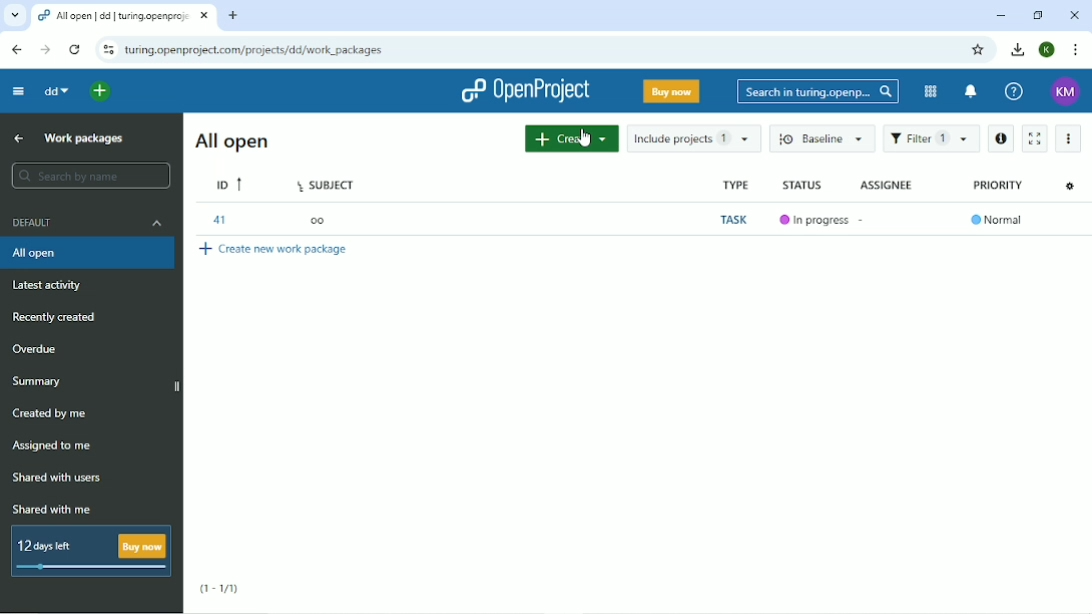  I want to click on Recently created, so click(56, 317).